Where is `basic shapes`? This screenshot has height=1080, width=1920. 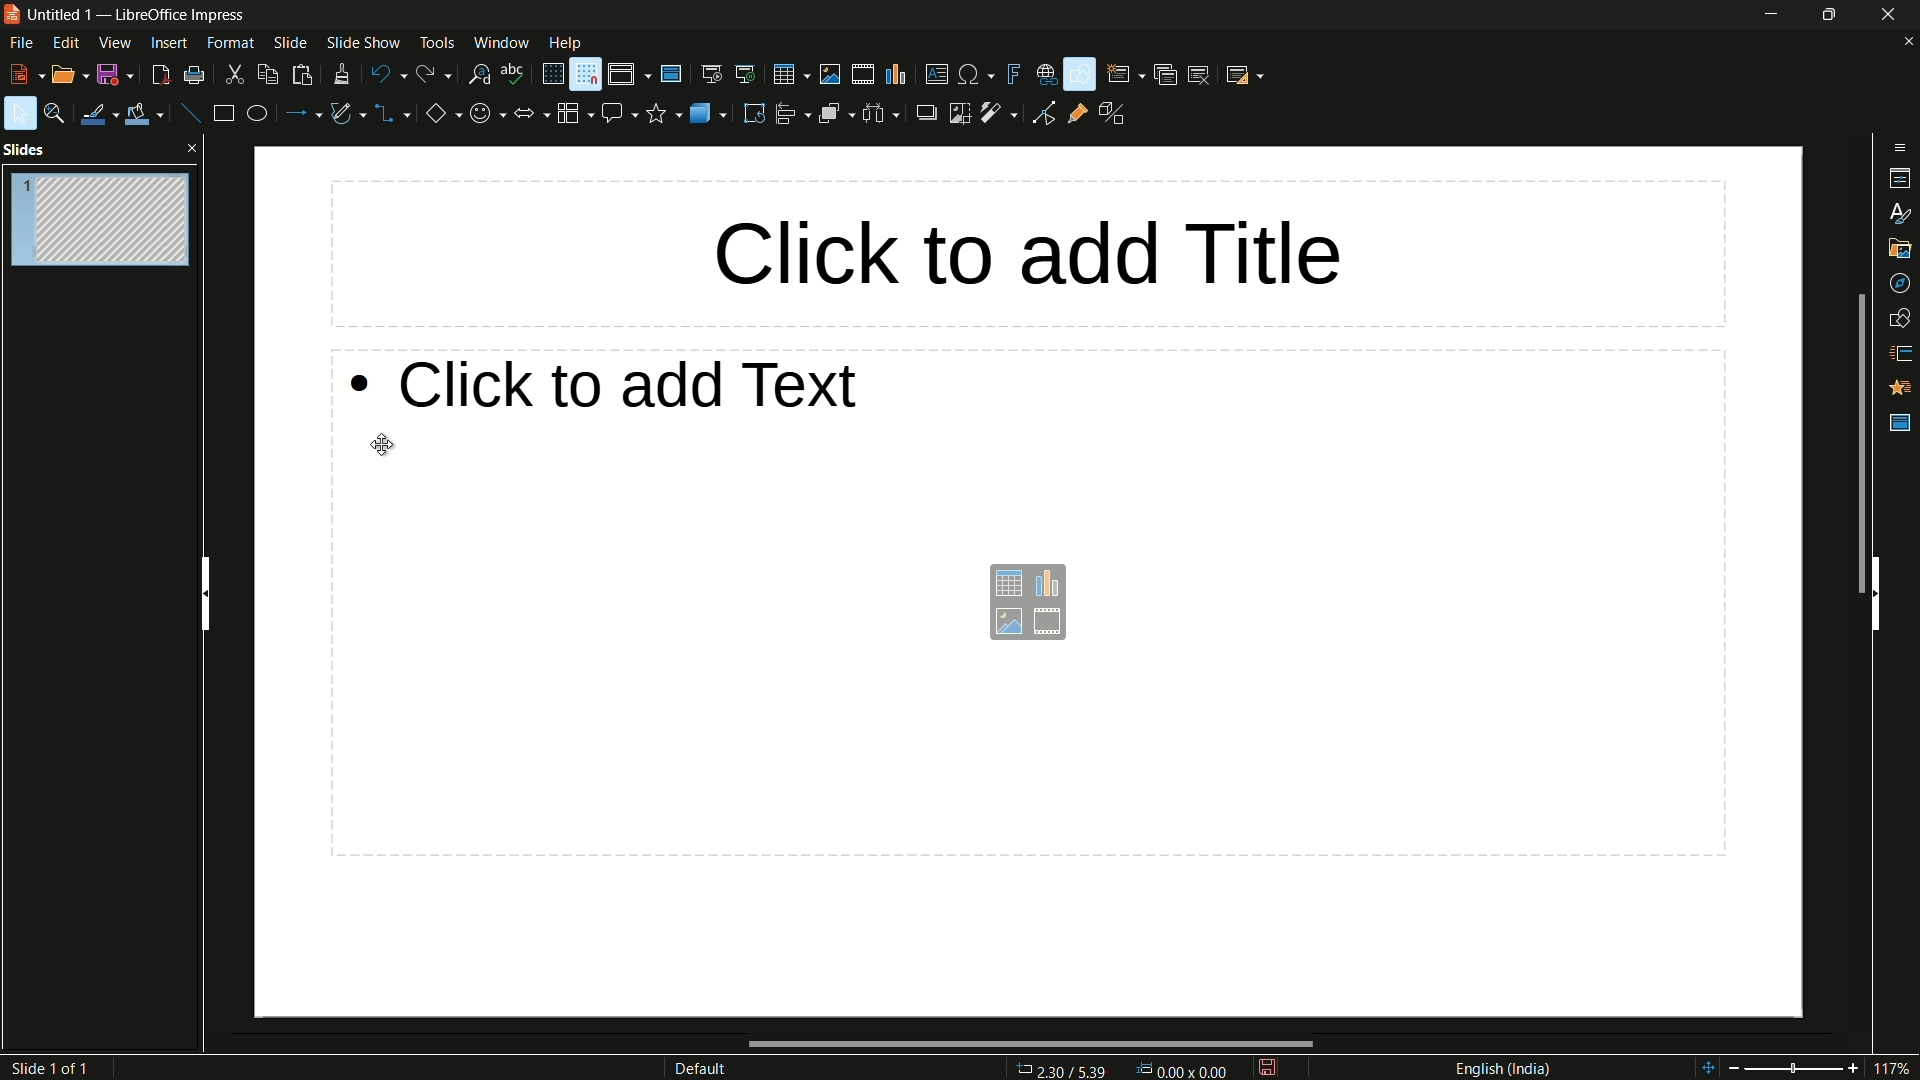
basic shapes is located at coordinates (443, 114).